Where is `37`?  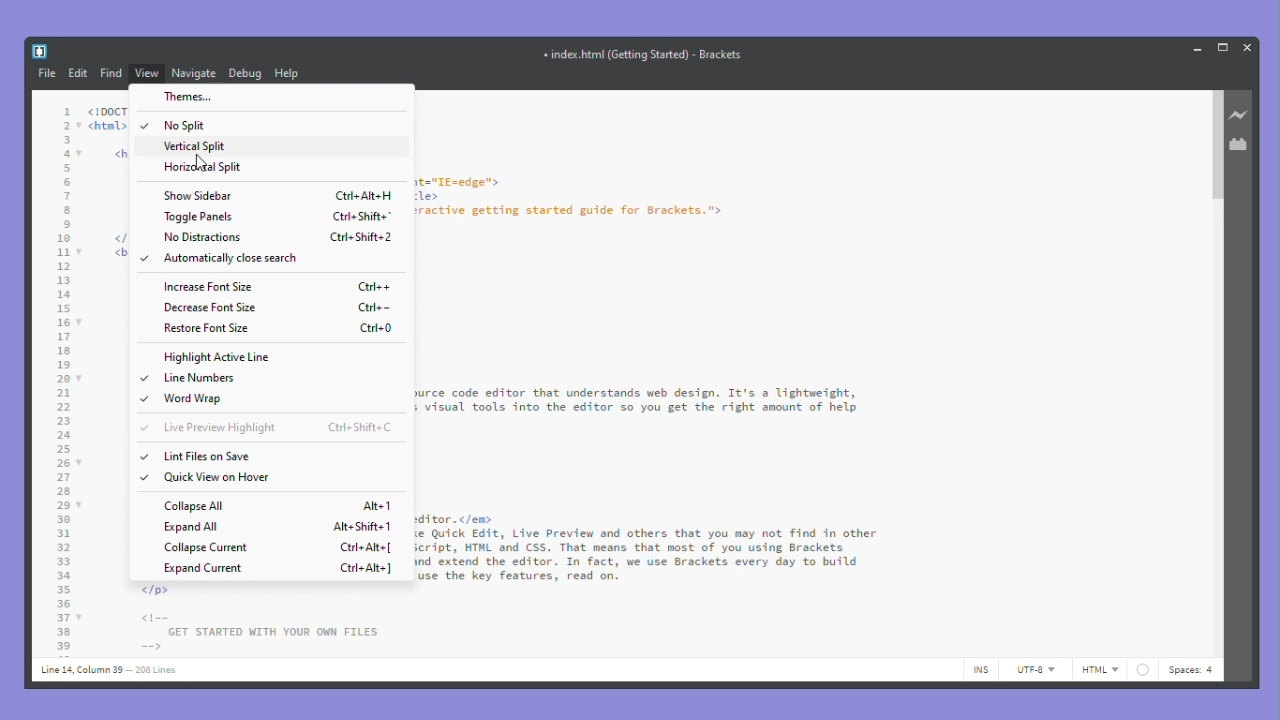
37 is located at coordinates (63, 618).